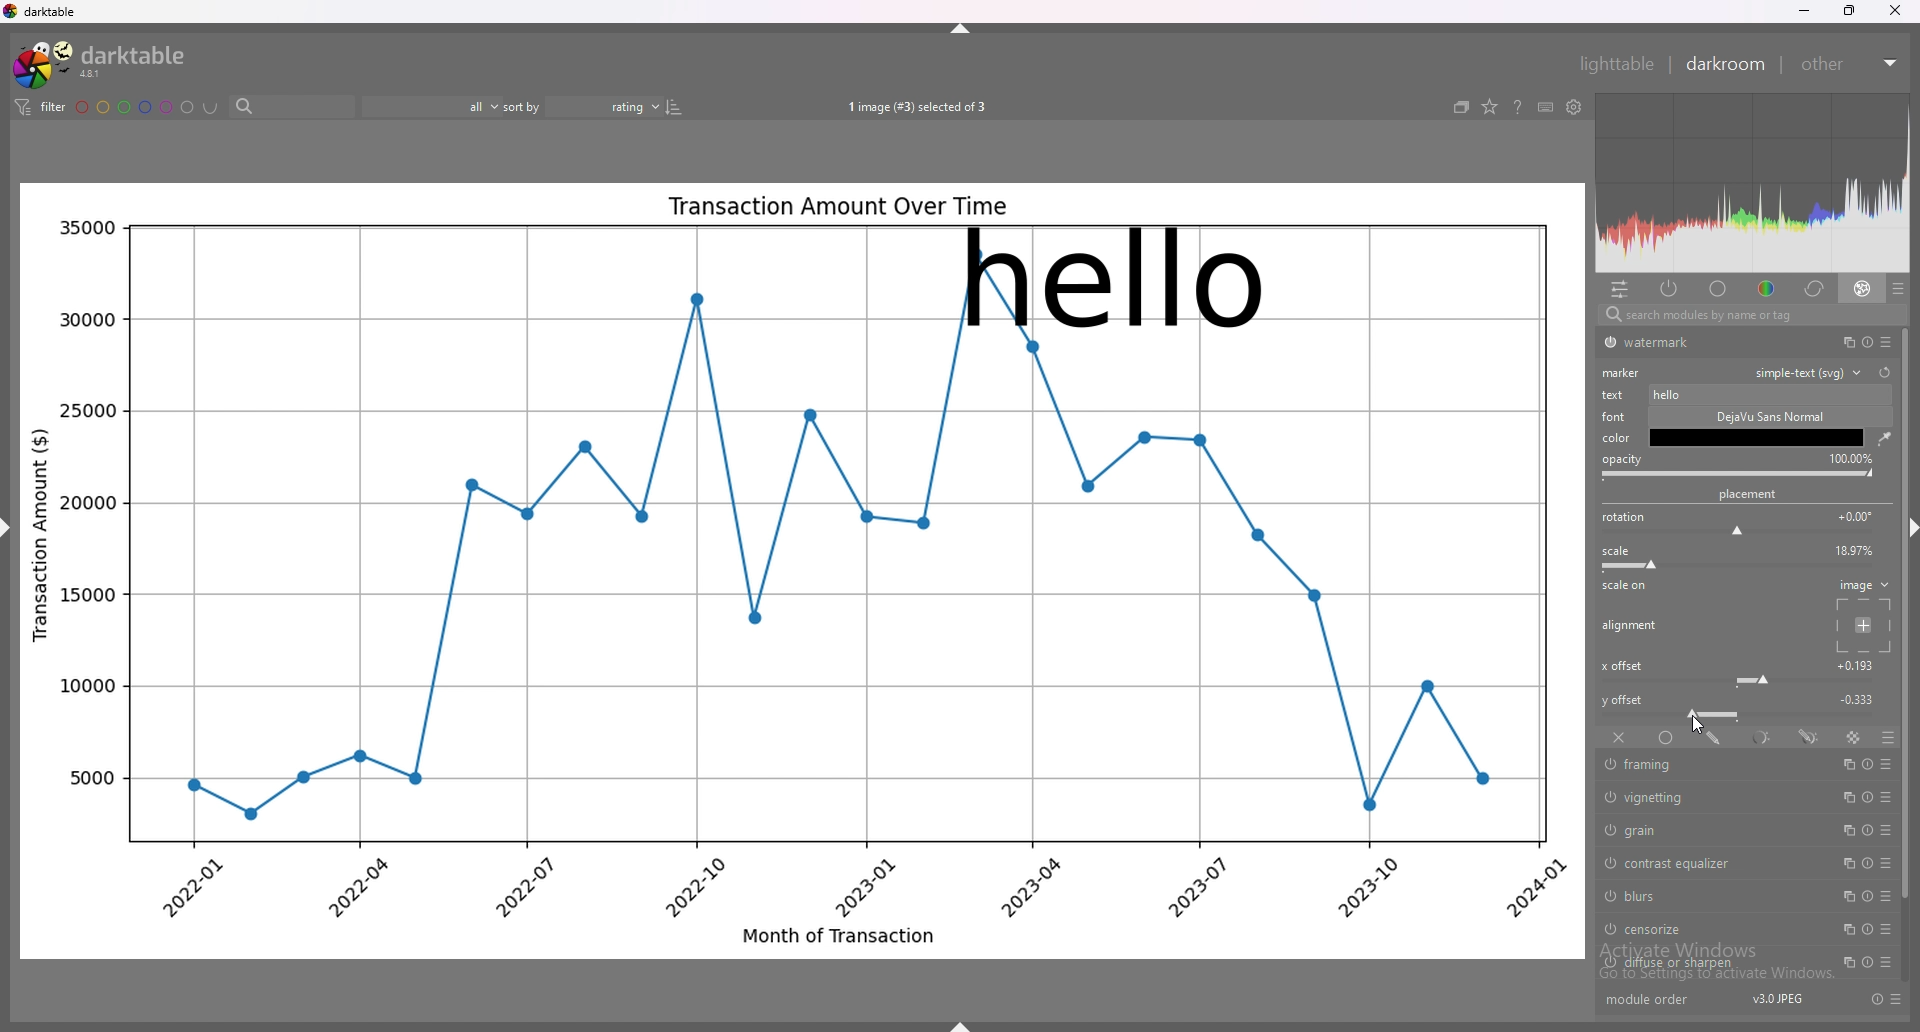  Describe the element at coordinates (1707, 896) in the screenshot. I see `blurs` at that location.